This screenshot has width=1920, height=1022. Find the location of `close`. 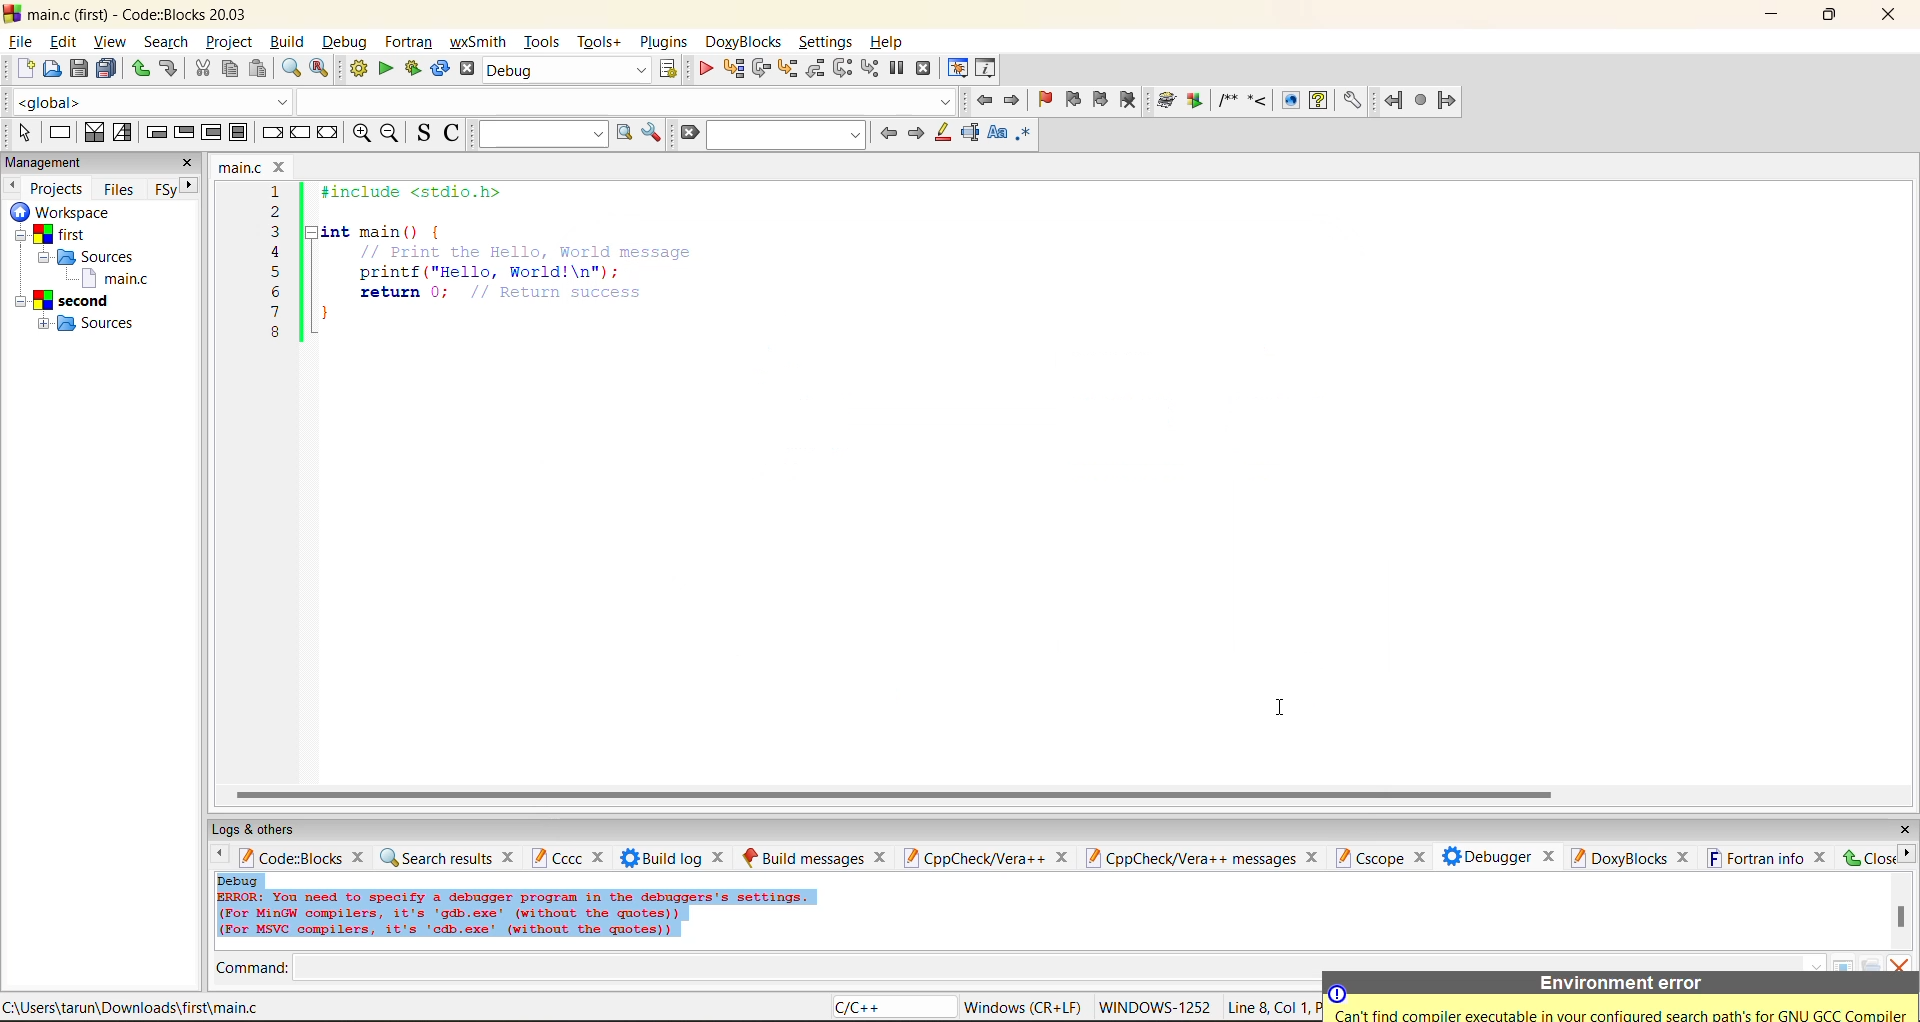

close is located at coordinates (721, 857).